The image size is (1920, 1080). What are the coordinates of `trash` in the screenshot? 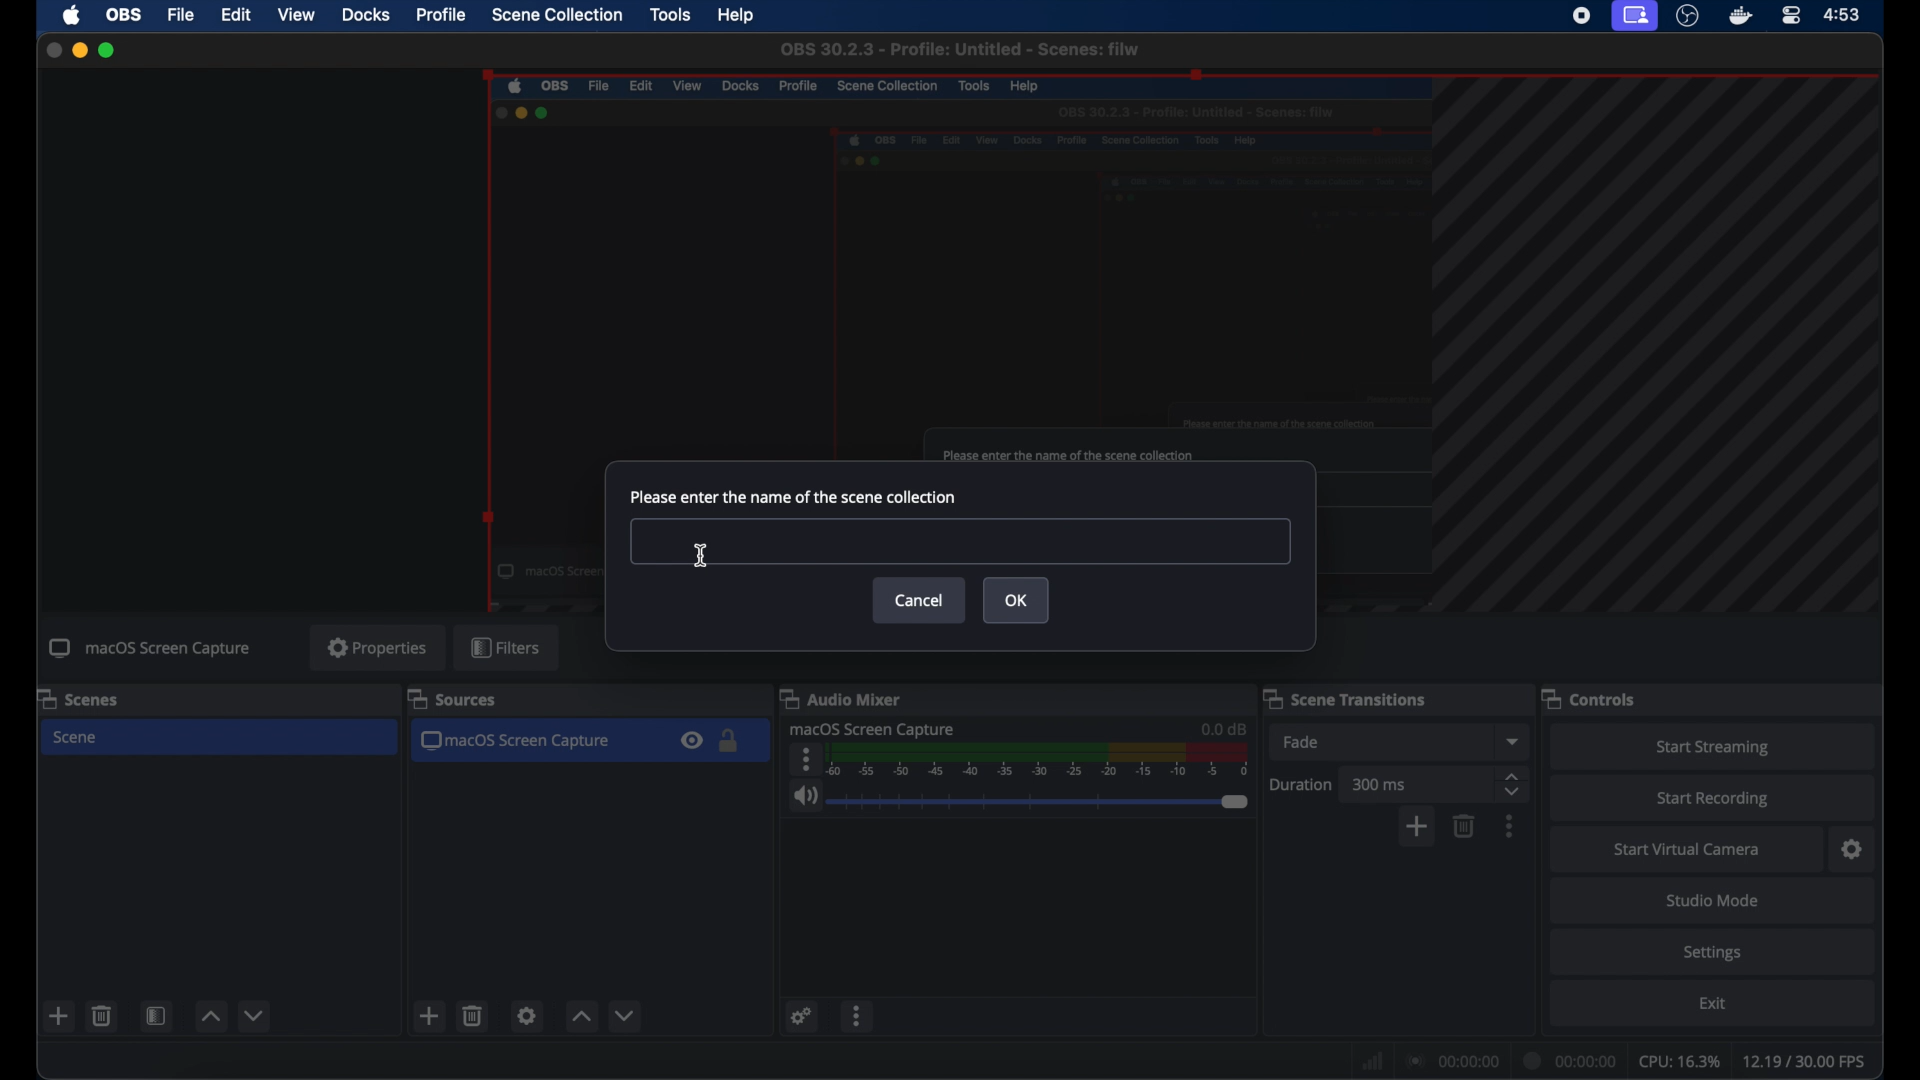 It's located at (102, 1016).